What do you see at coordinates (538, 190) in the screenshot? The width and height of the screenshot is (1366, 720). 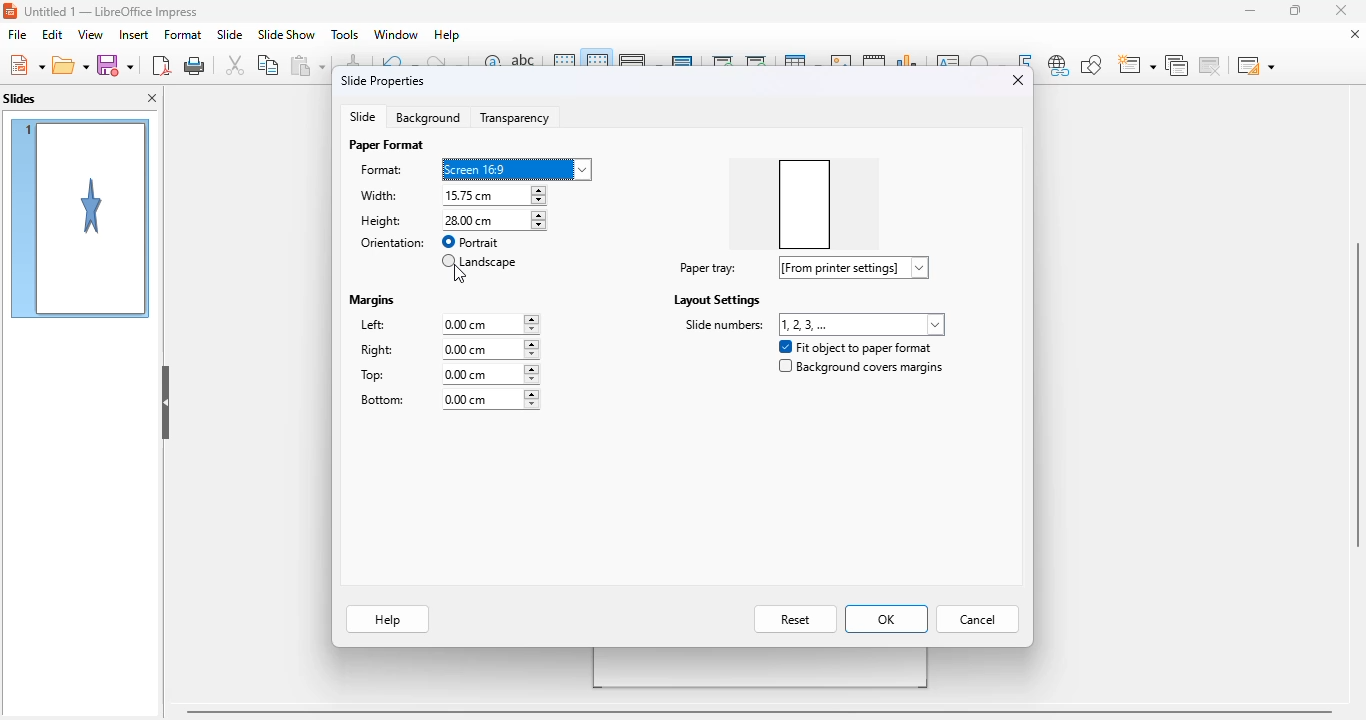 I see `increase width` at bounding box center [538, 190].